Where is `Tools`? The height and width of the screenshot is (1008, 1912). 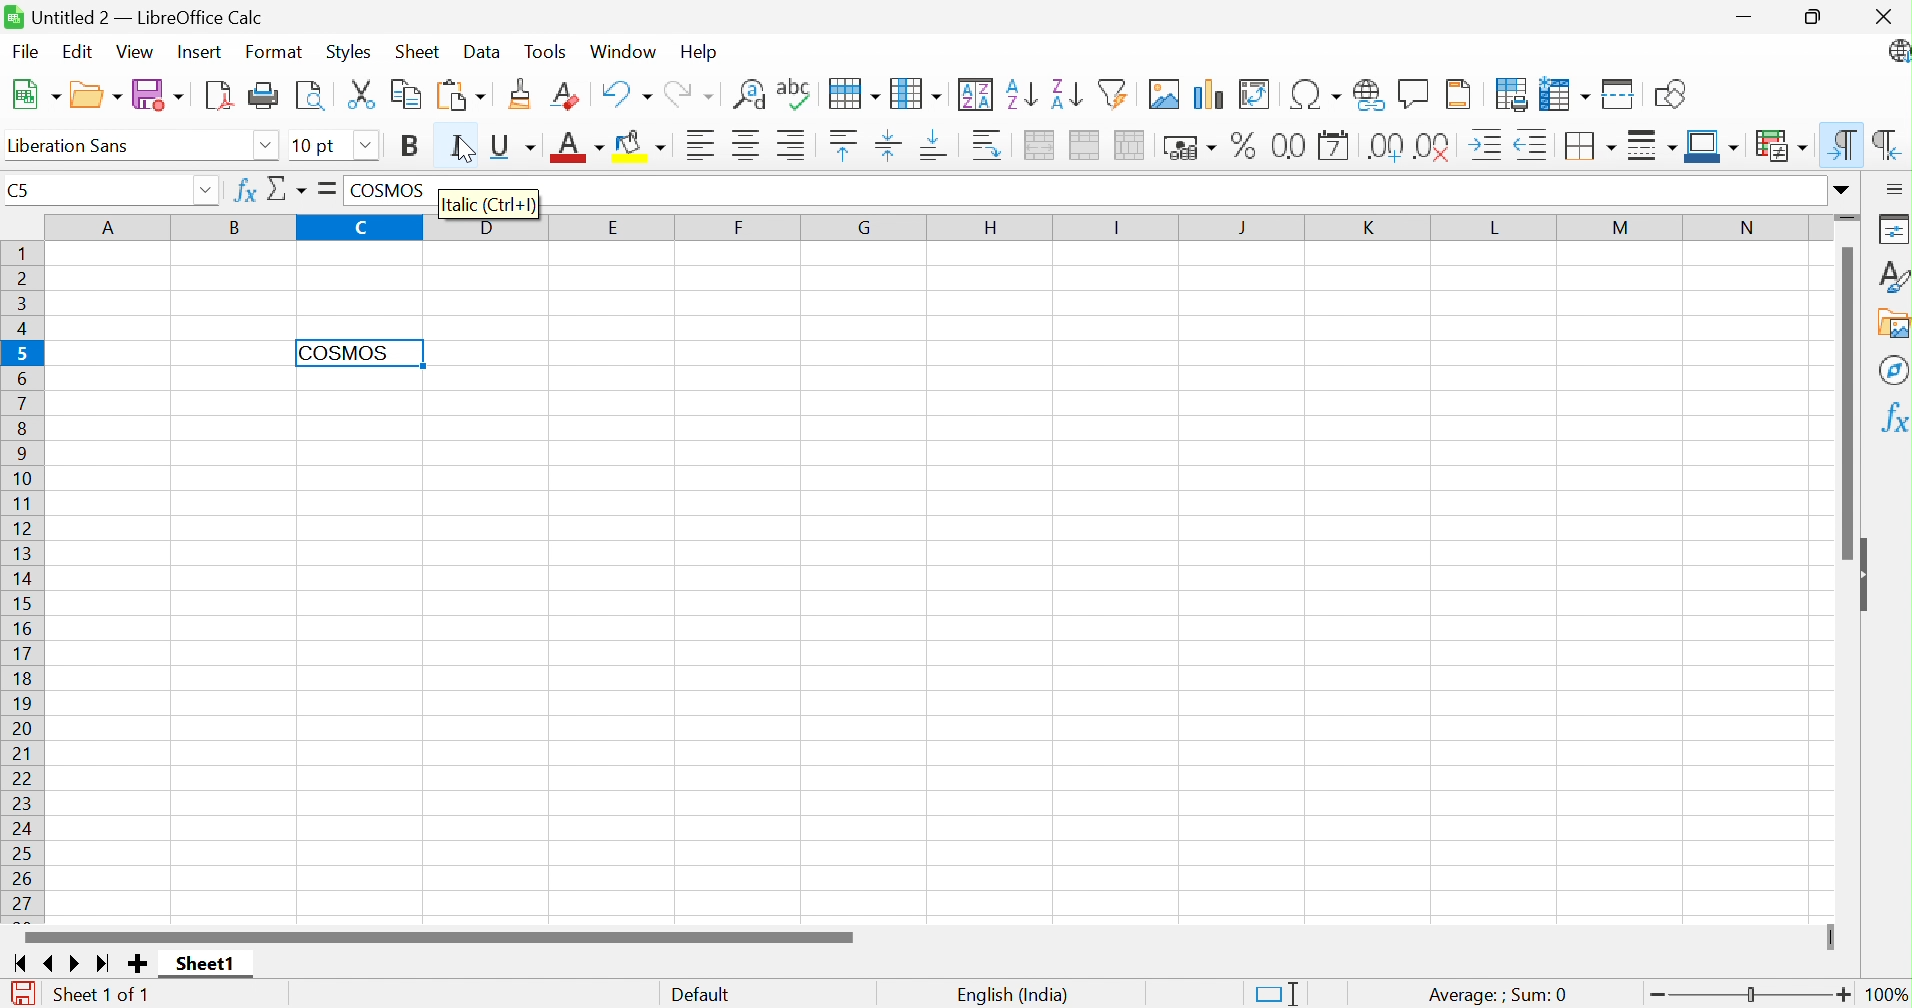 Tools is located at coordinates (551, 51).